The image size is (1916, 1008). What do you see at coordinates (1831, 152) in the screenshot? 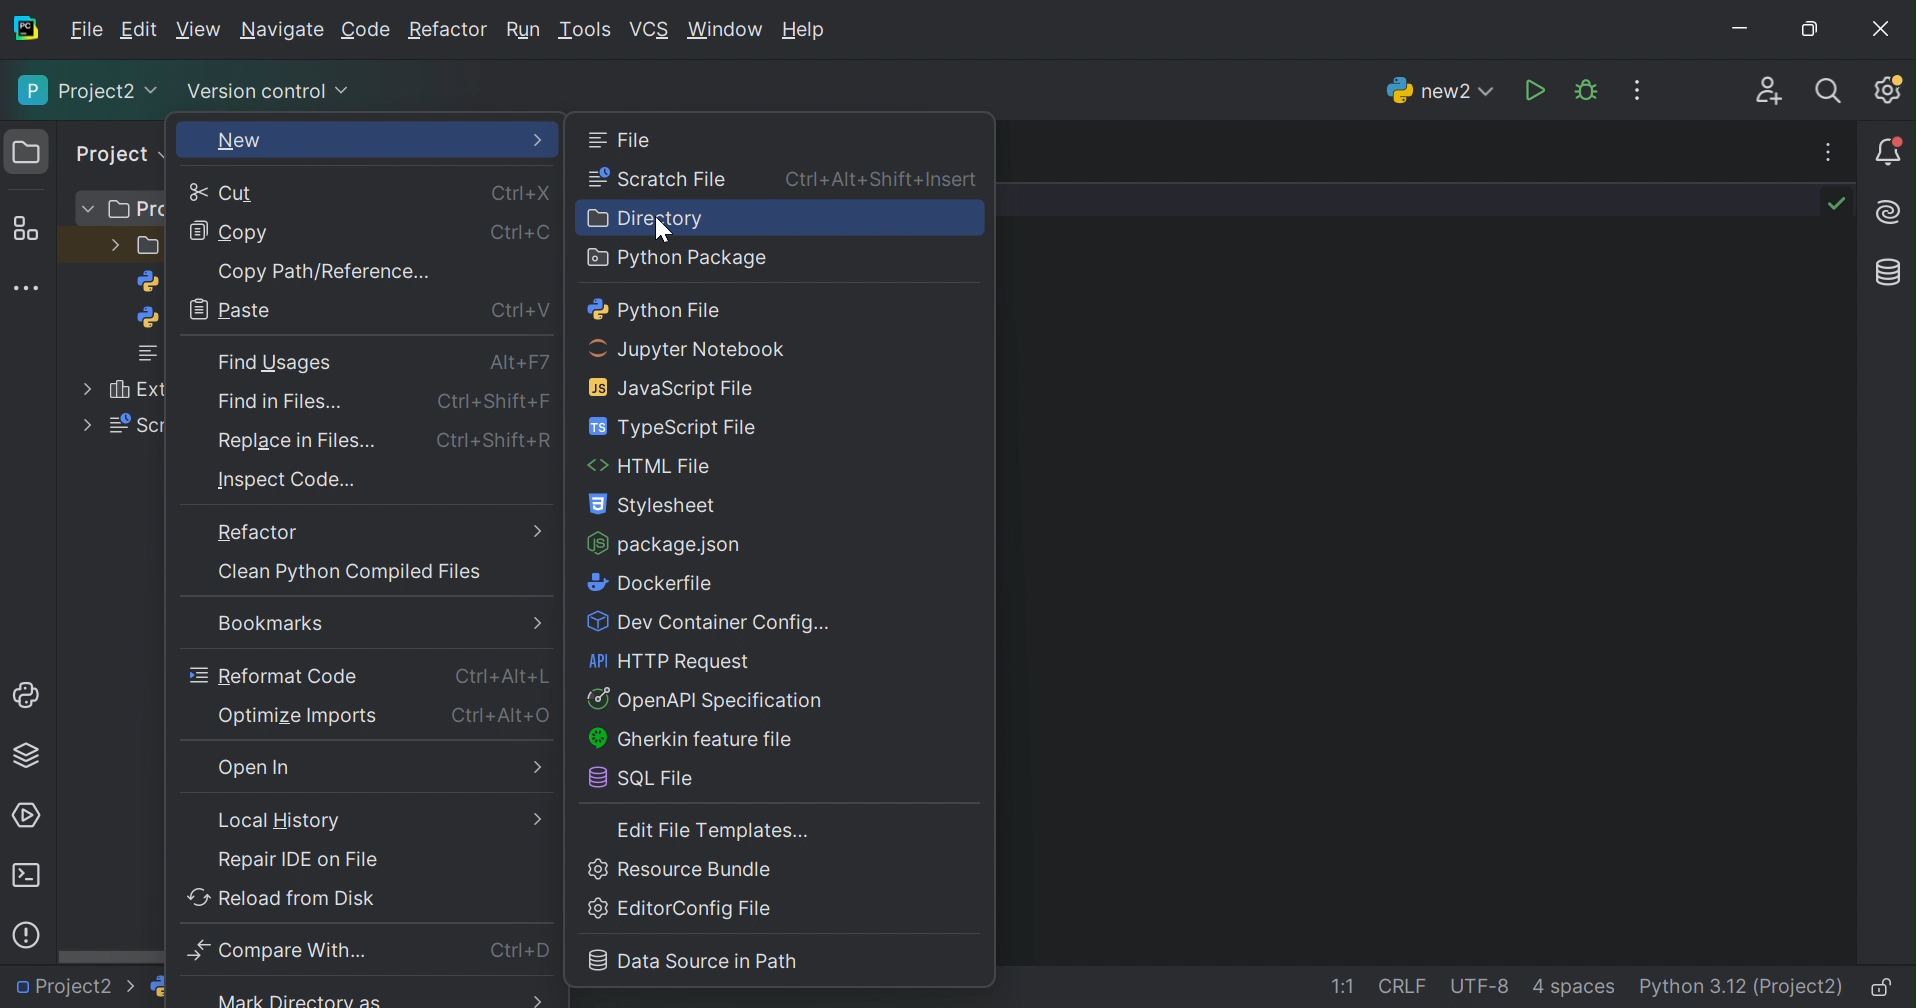
I see `Recent file, tab actions, and more` at bounding box center [1831, 152].